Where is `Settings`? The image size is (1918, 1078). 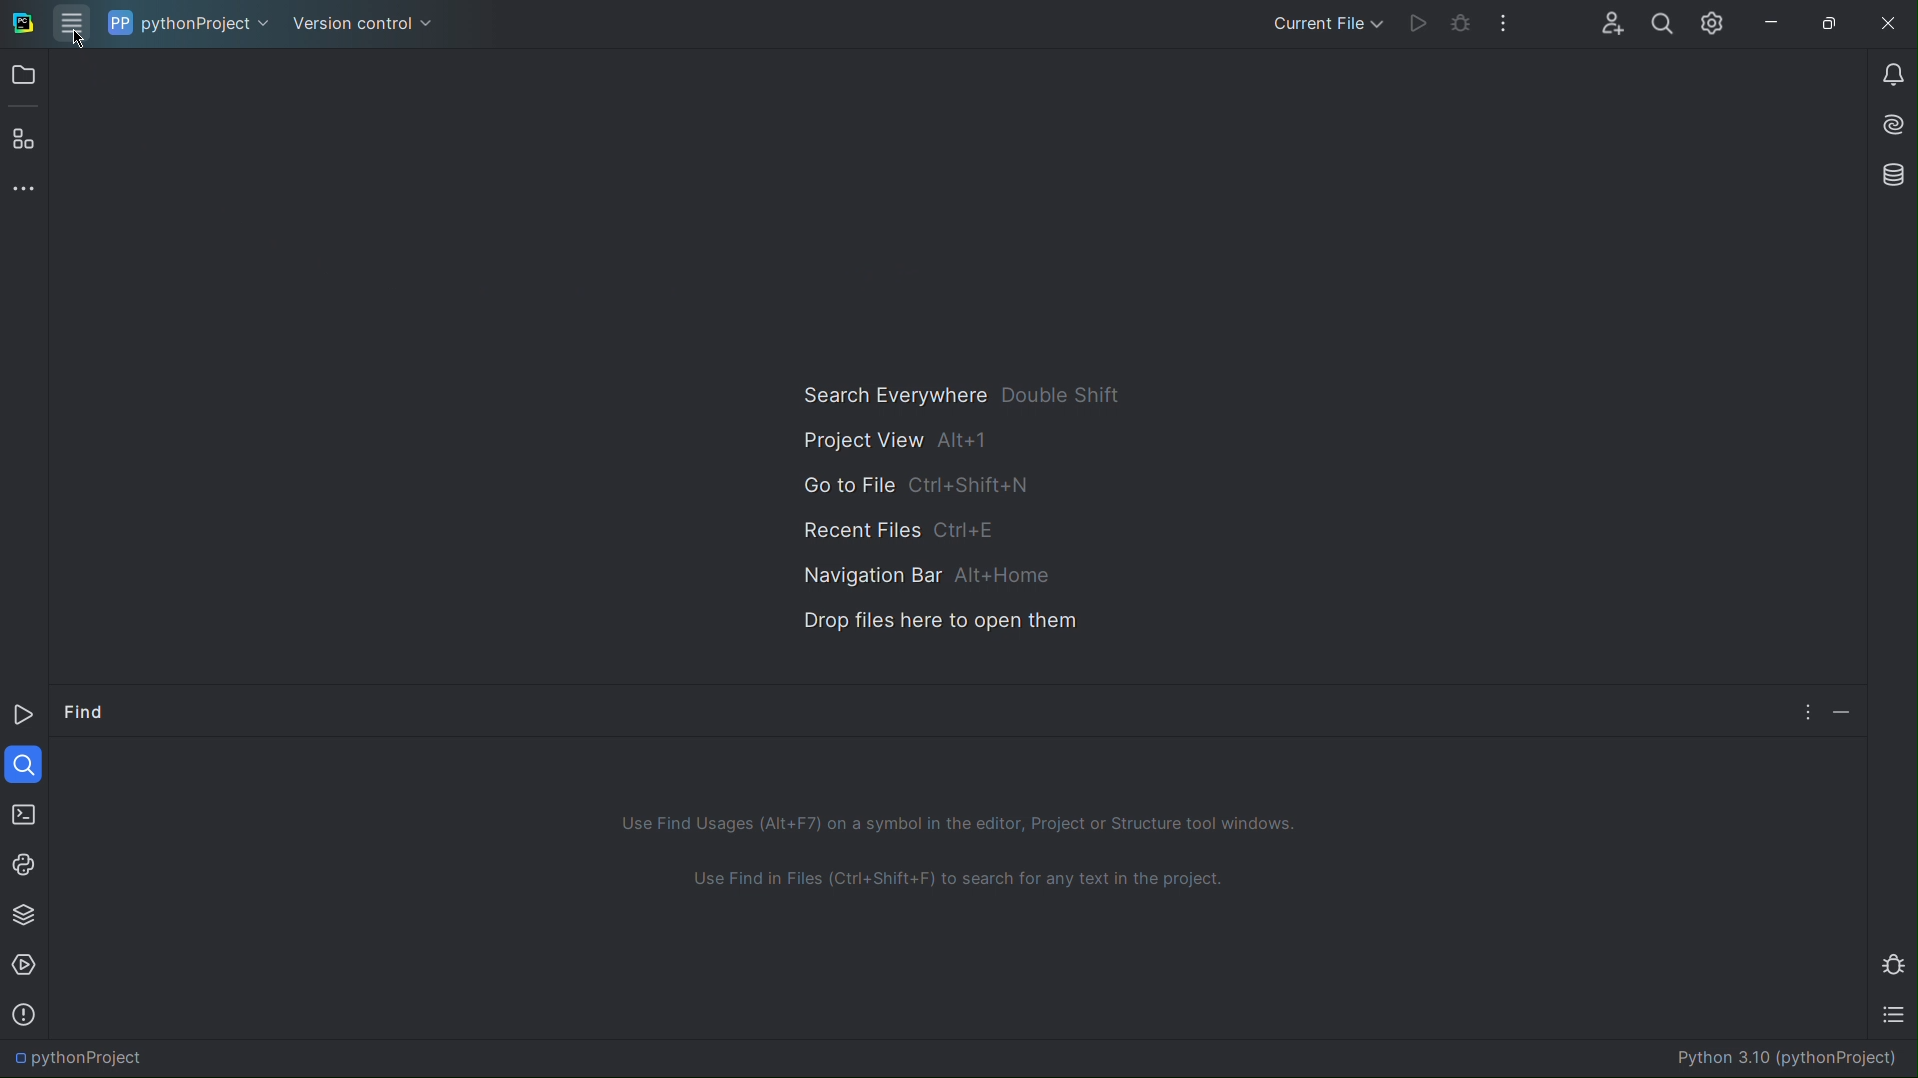
Settings is located at coordinates (1710, 23).